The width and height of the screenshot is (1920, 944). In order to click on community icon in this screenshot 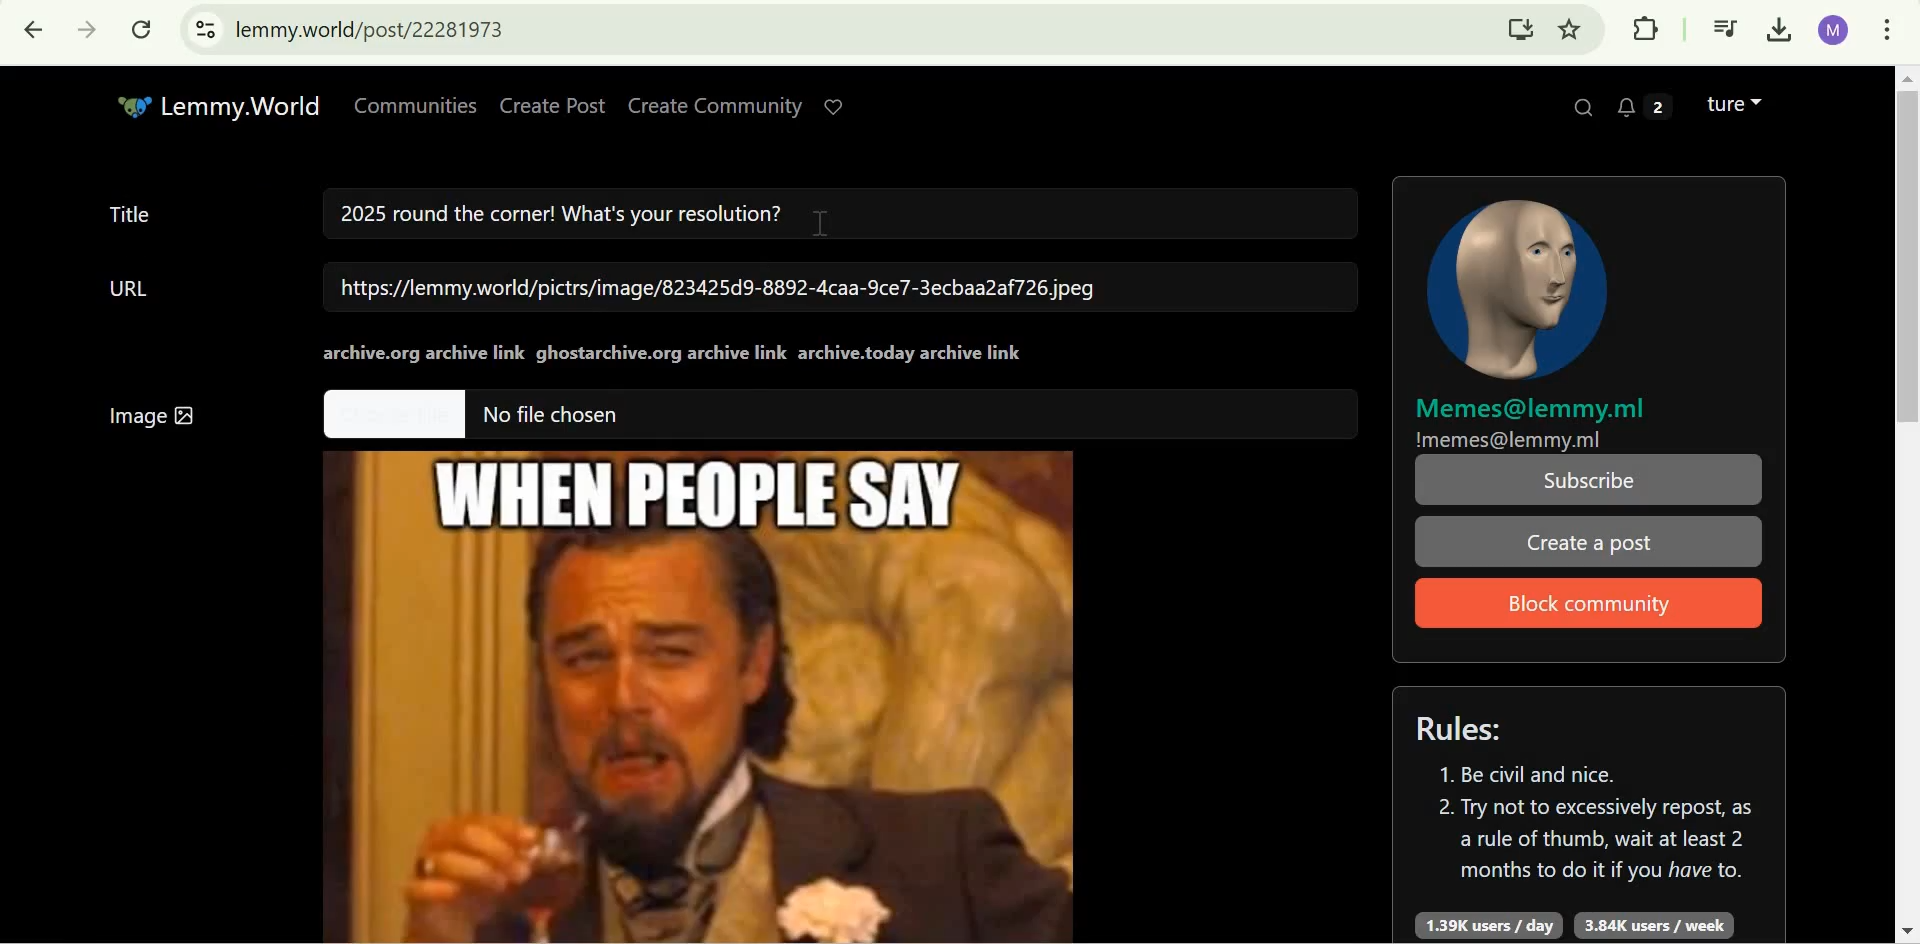, I will do `click(1522, 286)`.